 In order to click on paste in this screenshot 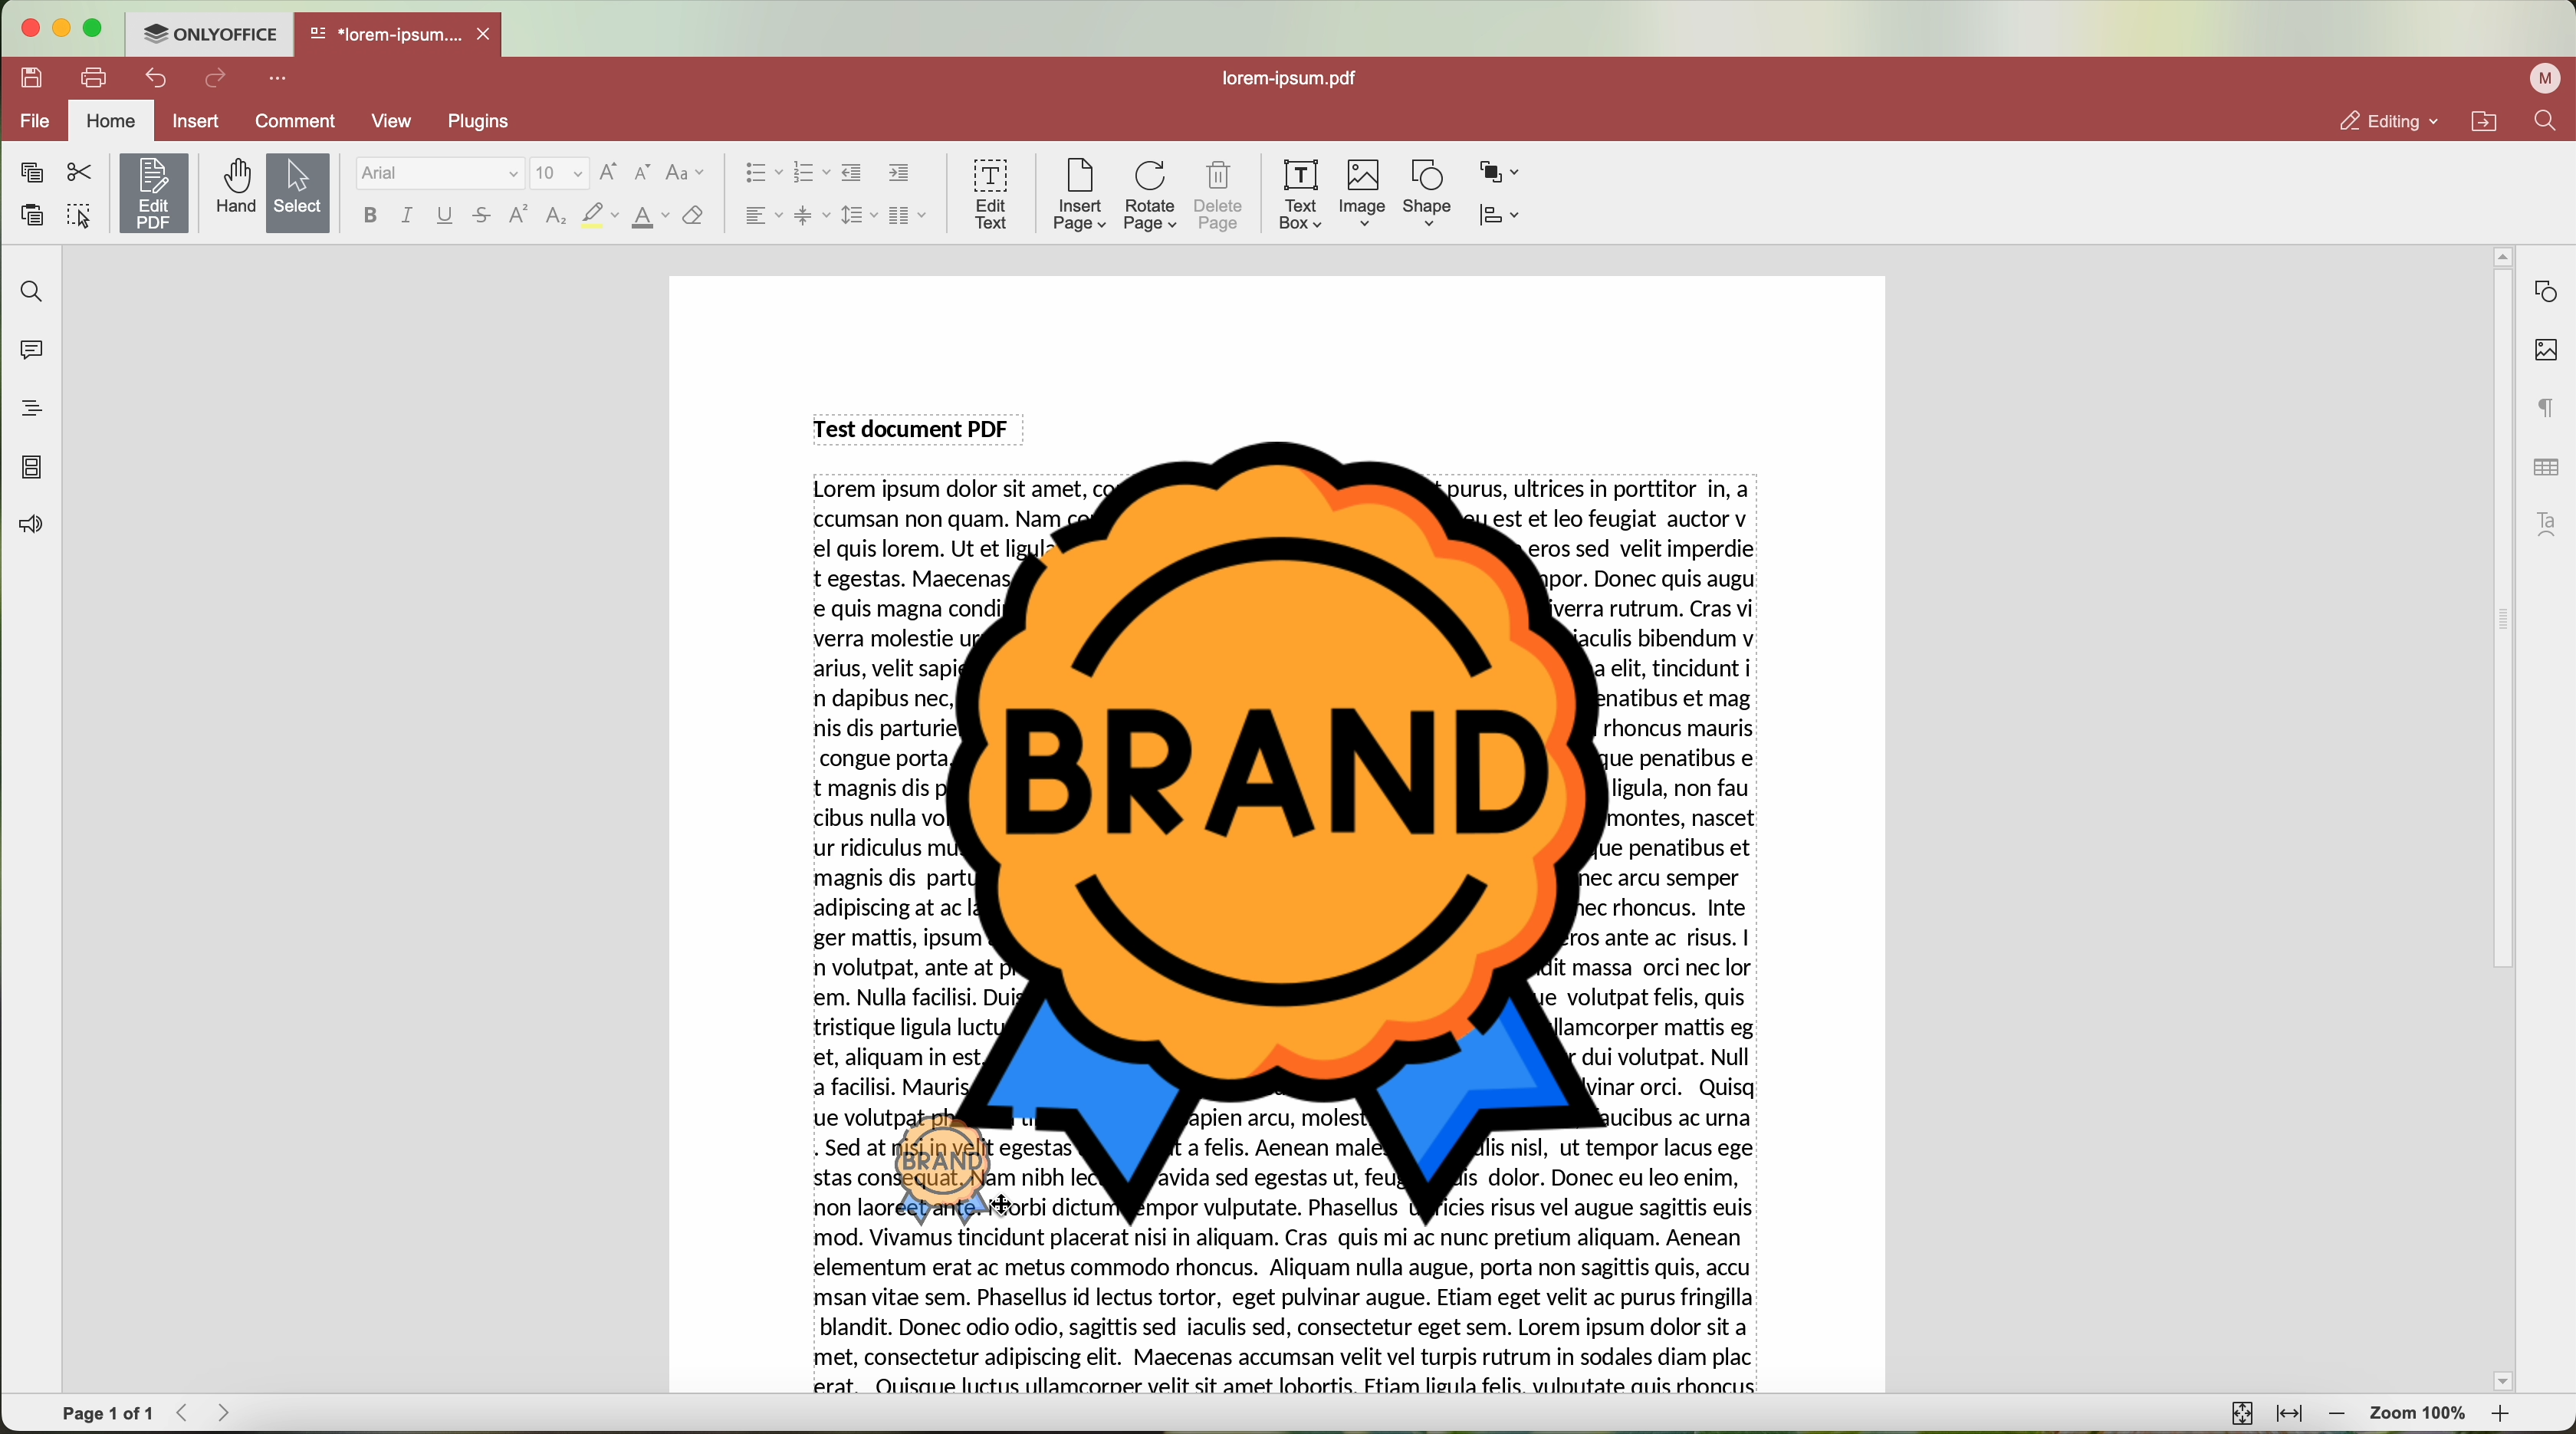, I will do `click(32, 216)`.